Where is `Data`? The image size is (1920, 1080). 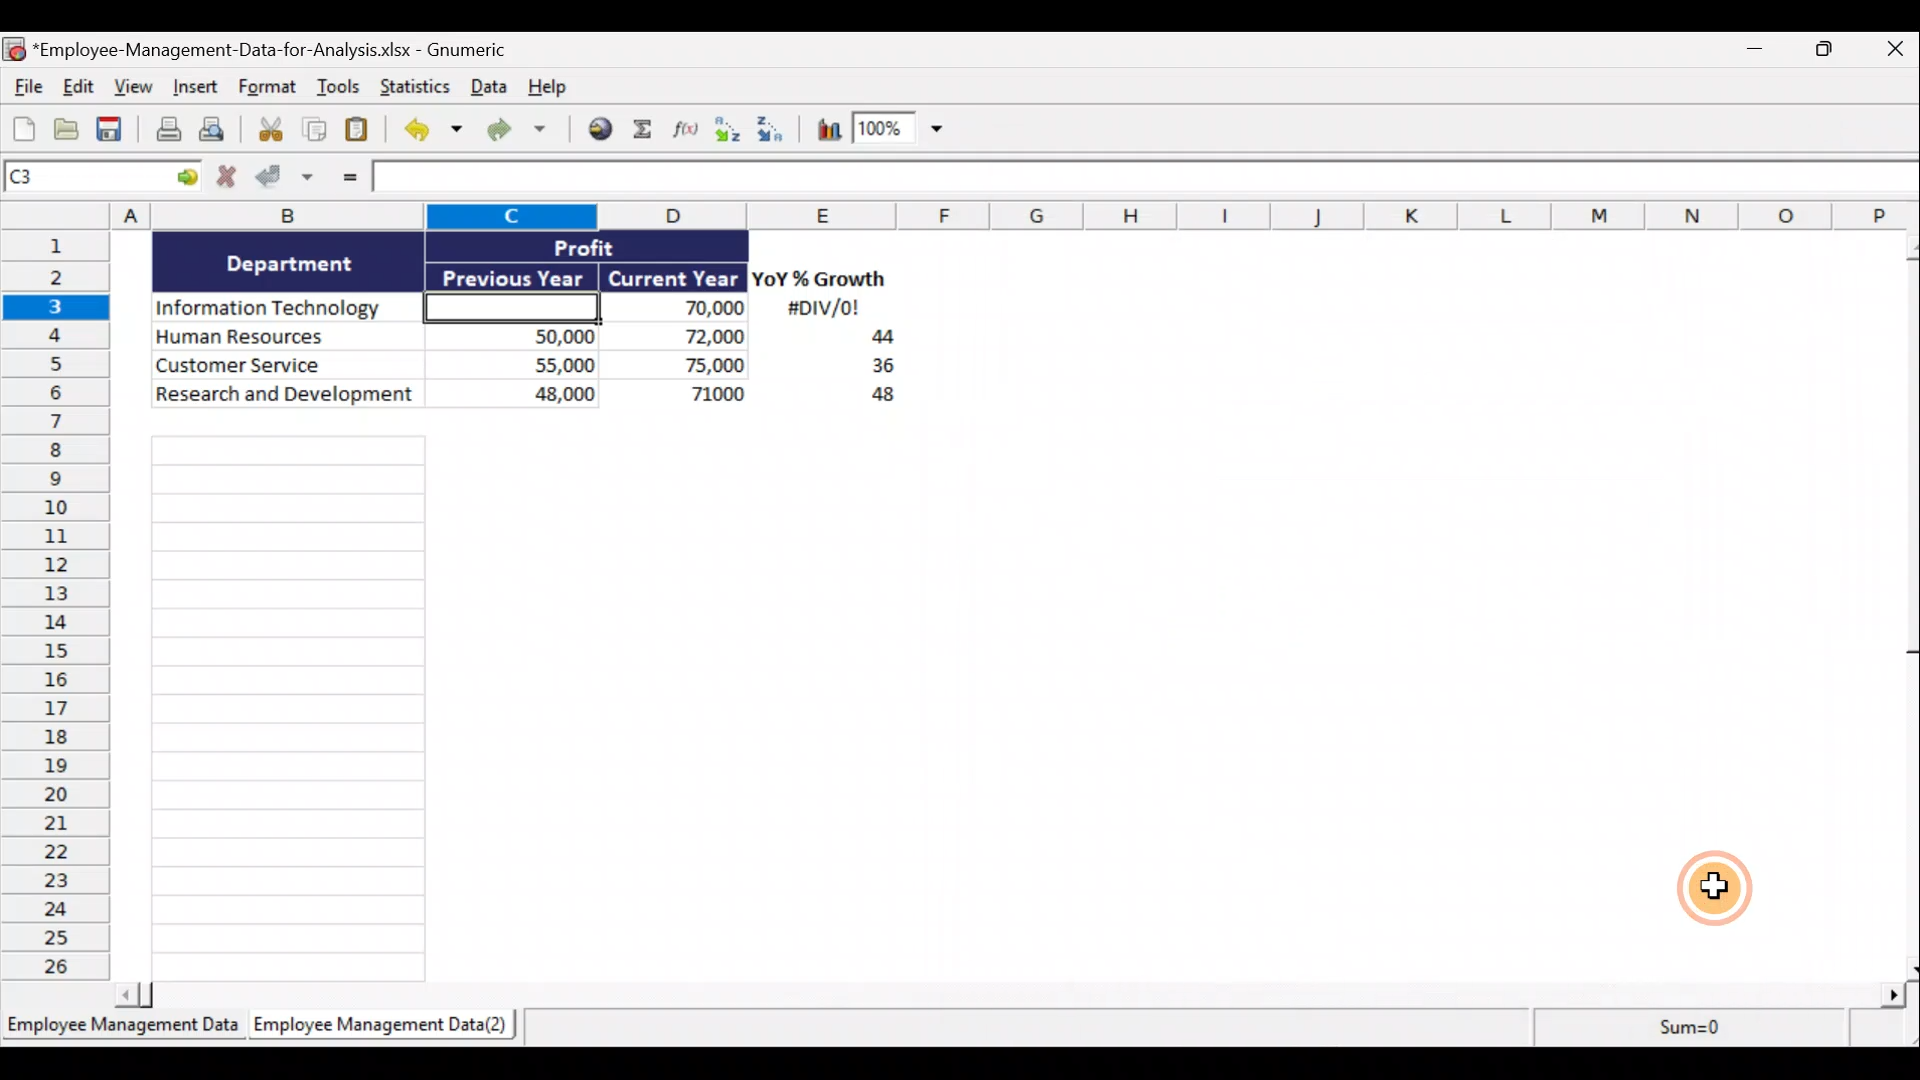
Data is located at coordinates (487, 86).